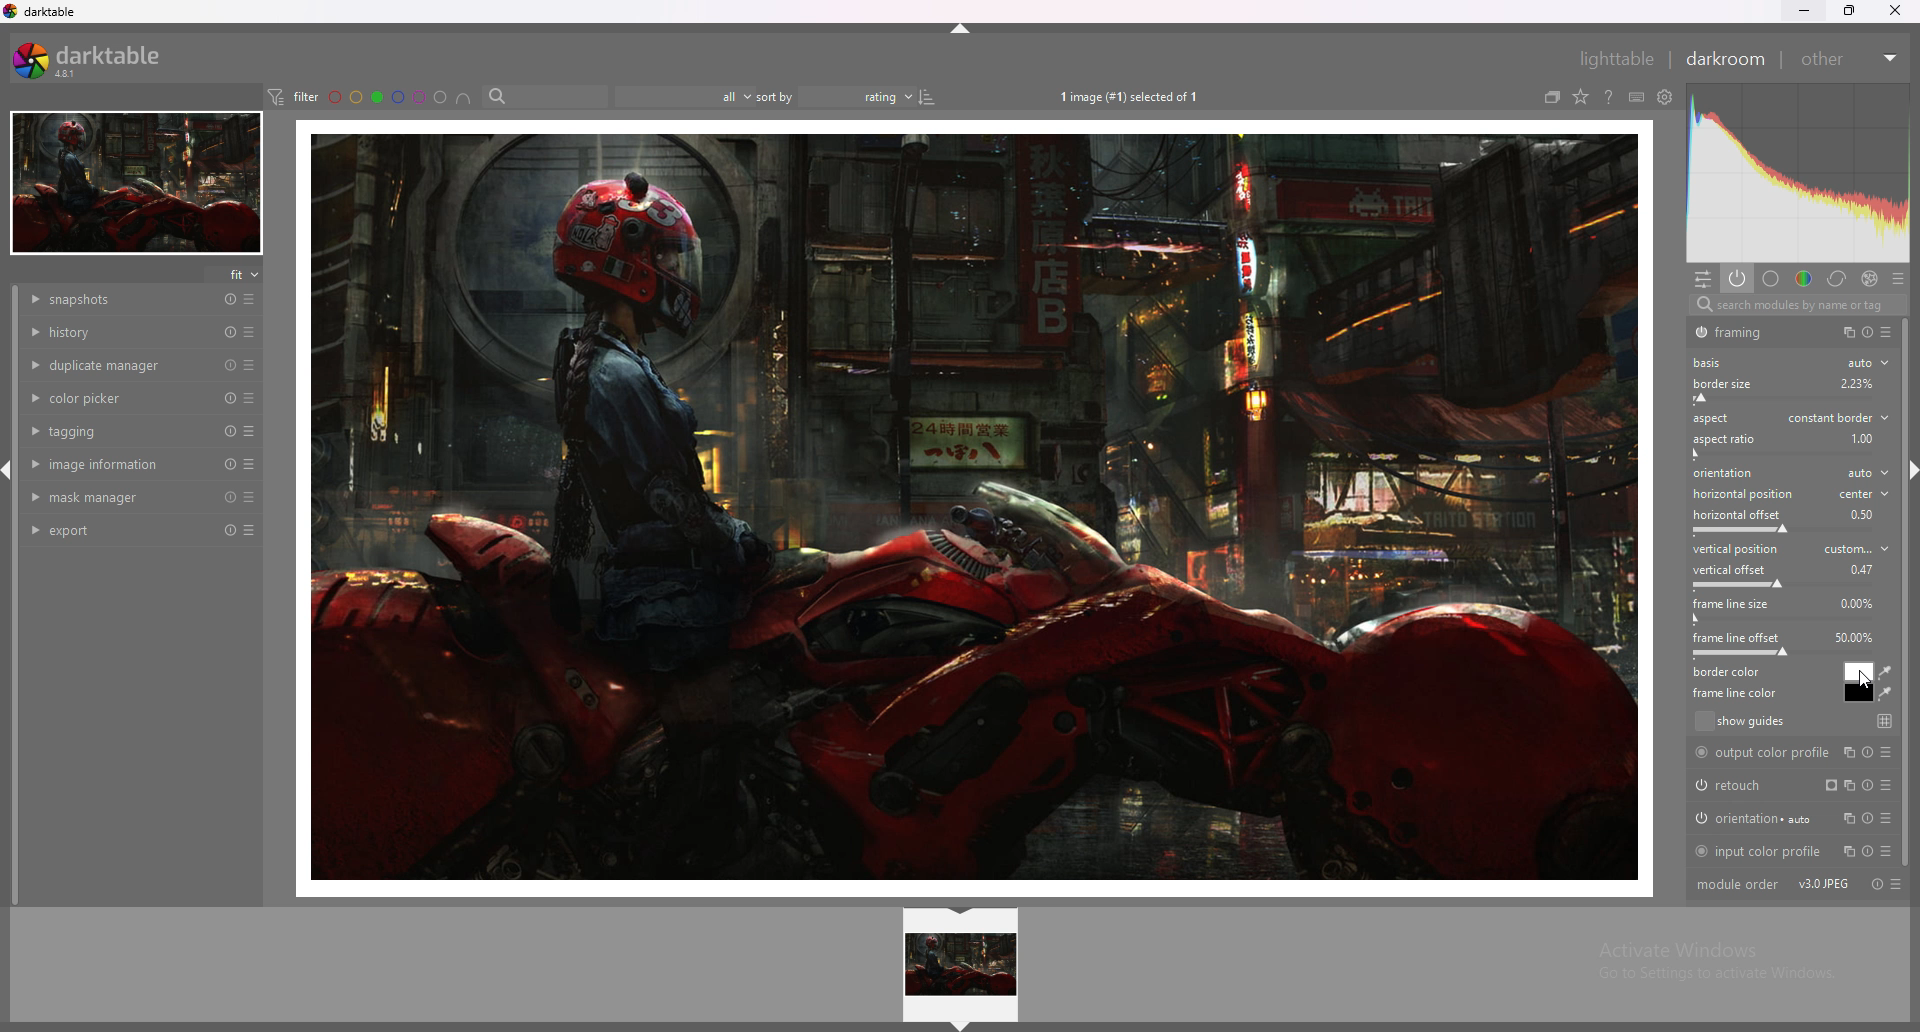 The height and width of the screenshot is (1032, 1920). Describe the element at coordinates (250, 464) in the screenshot. I see `presets` at that location.